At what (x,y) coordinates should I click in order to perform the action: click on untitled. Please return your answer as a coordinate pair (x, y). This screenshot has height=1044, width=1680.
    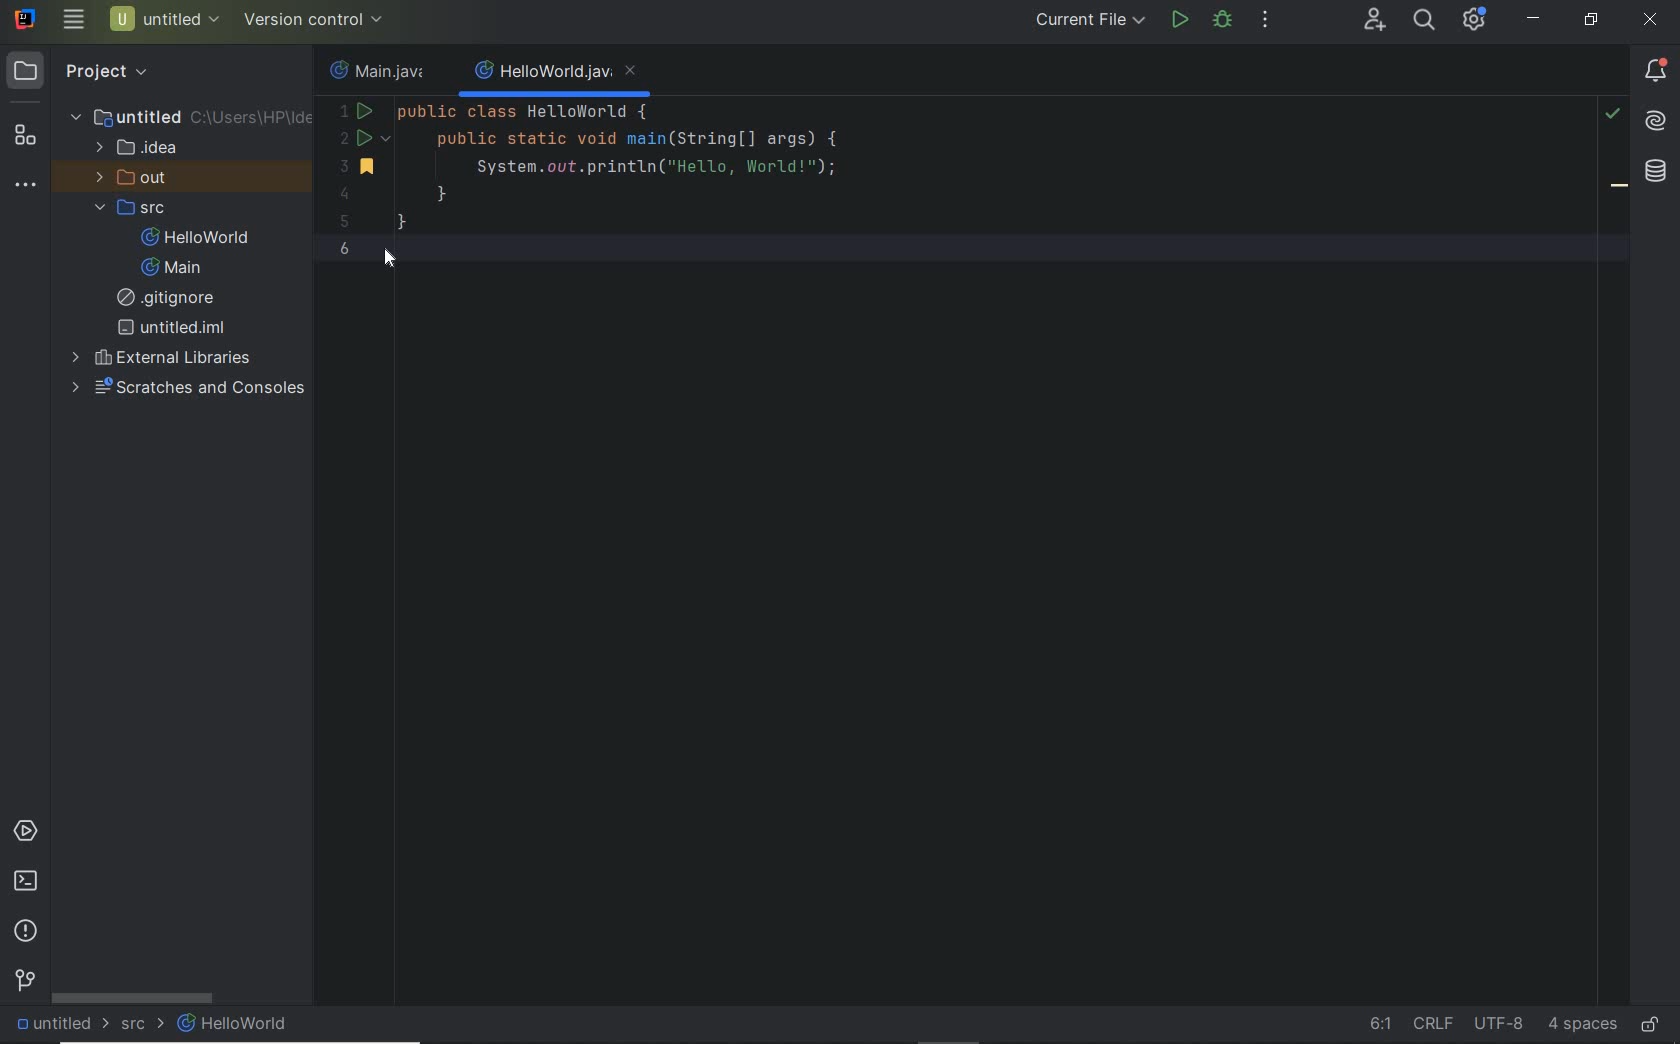
    Looking at the image, I should click on (172, 328).